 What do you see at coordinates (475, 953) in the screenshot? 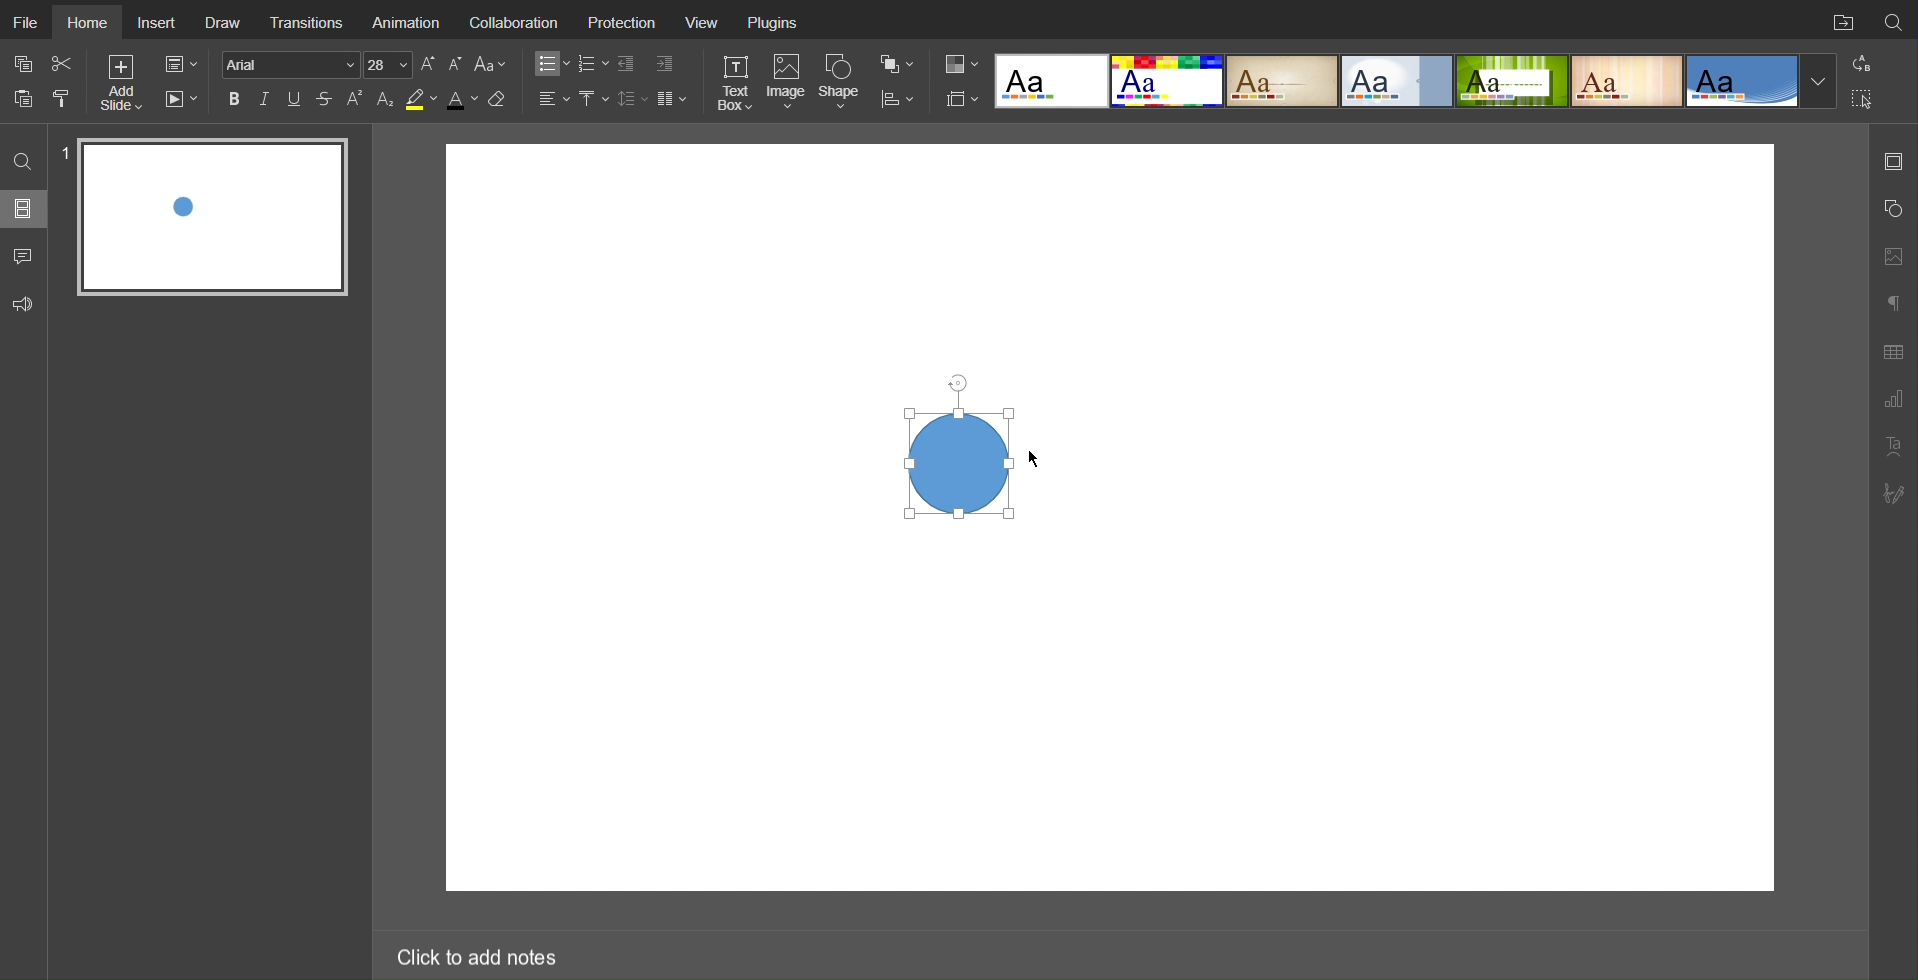
I see `Click to add notes` at bounding box center [475, 953].